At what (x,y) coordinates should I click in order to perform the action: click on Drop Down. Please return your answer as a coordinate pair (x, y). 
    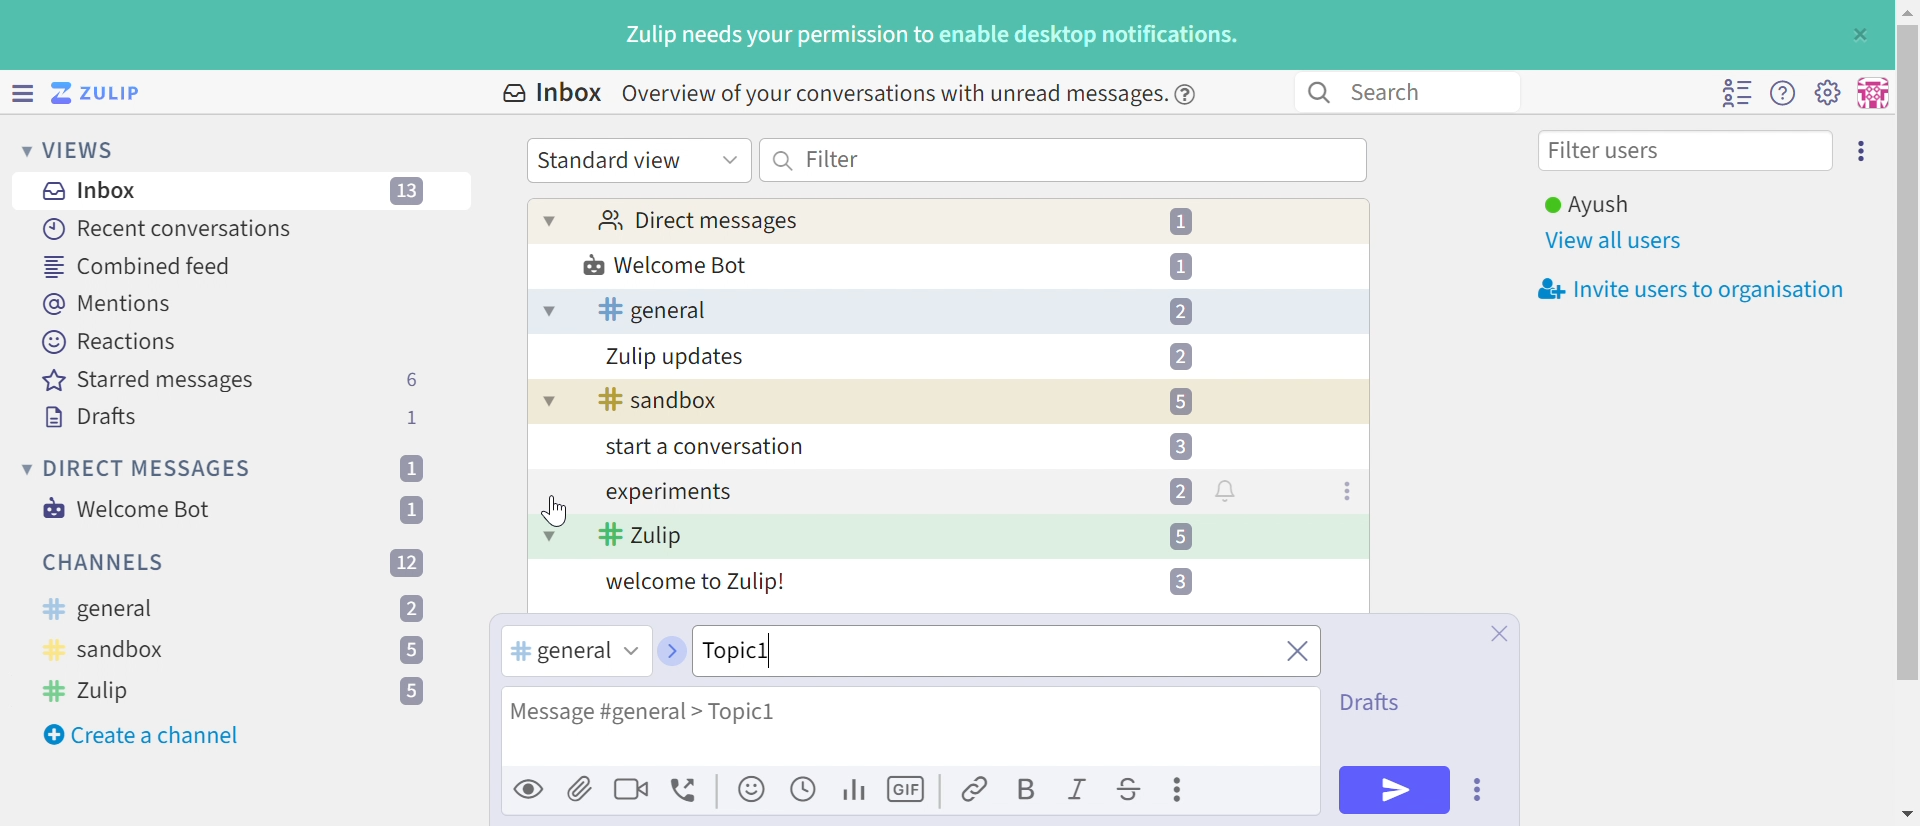
    Looking at the image, I should click on (629, 651).